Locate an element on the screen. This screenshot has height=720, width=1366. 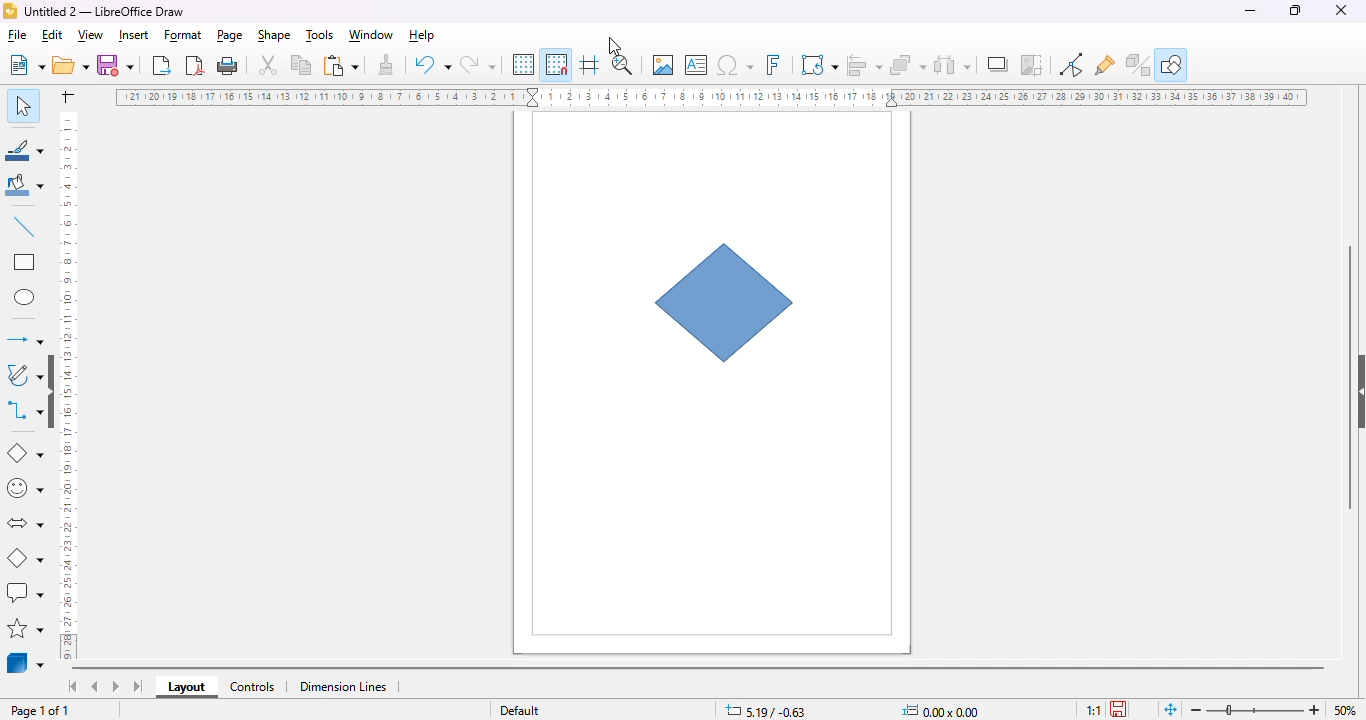
zoom out is located at coordinates (1197, 710).